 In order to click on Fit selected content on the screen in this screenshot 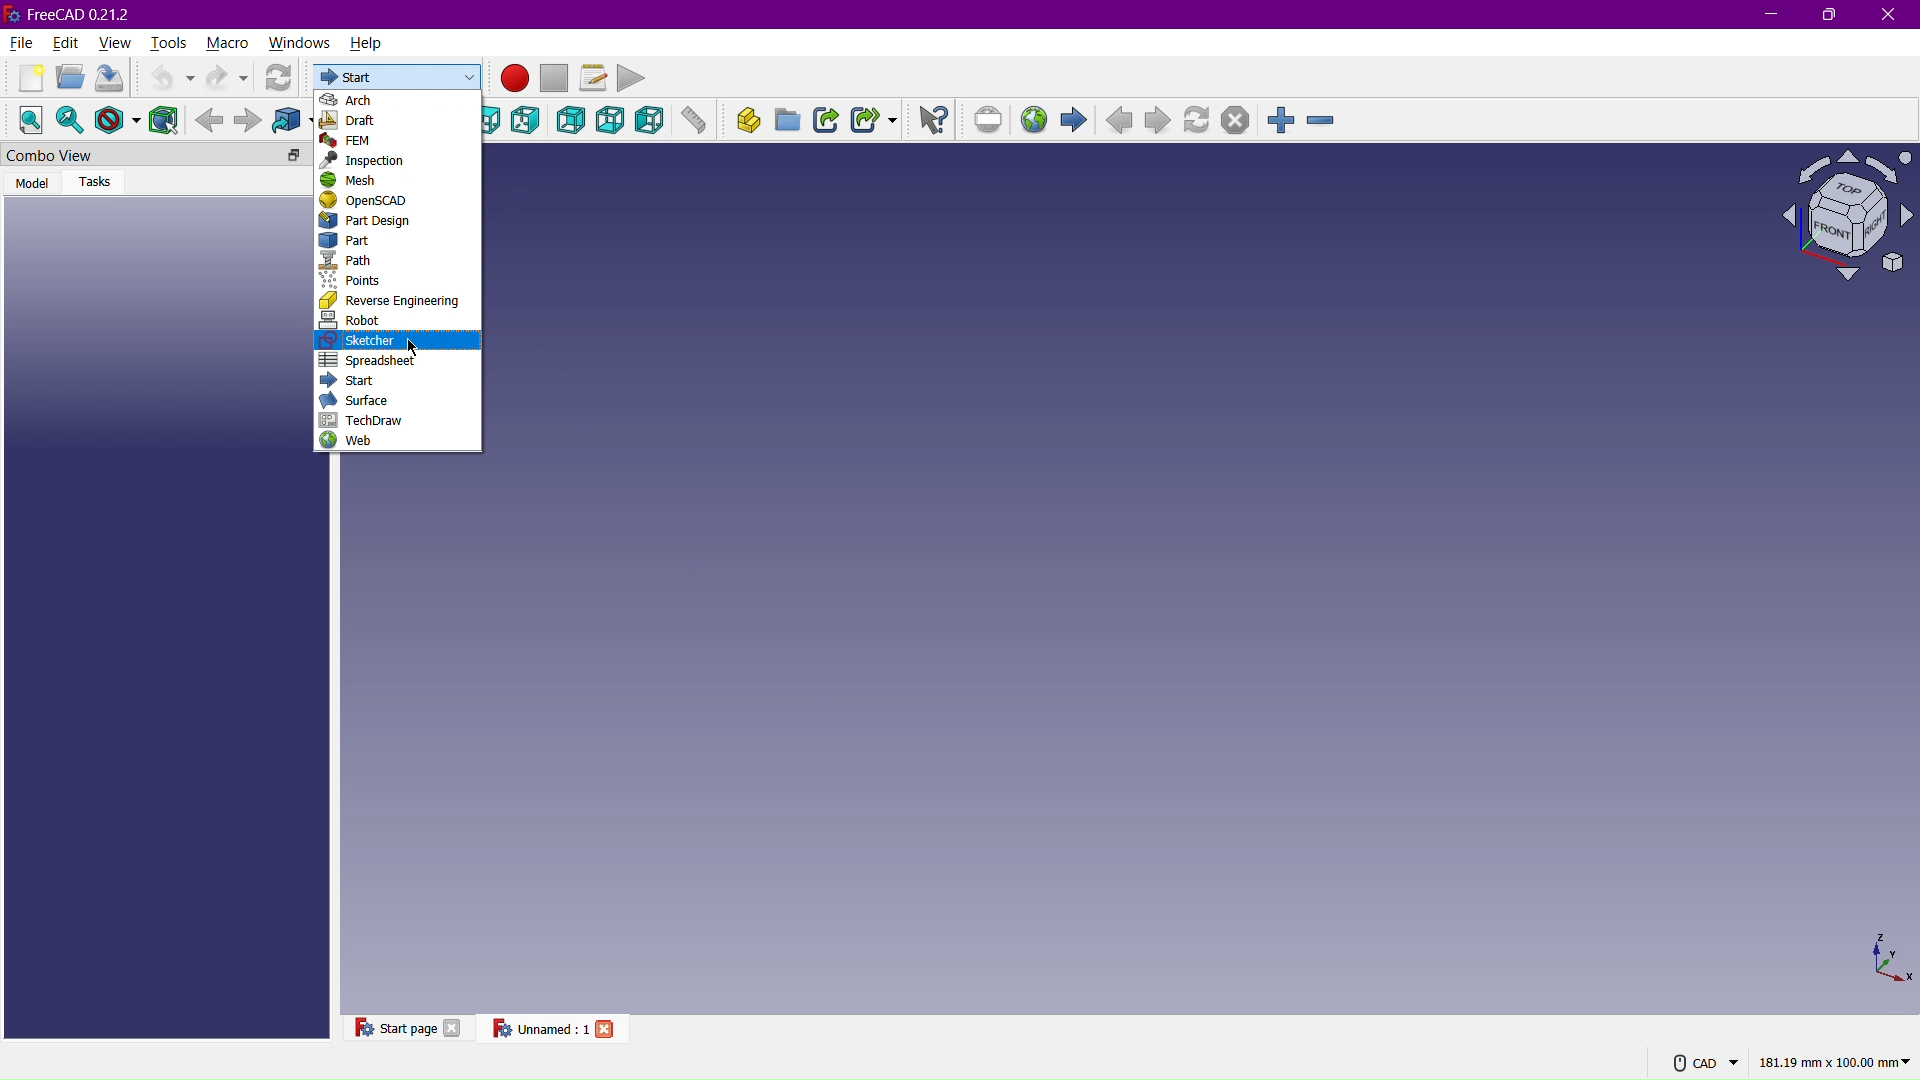, I will do `click(70, 119)`.